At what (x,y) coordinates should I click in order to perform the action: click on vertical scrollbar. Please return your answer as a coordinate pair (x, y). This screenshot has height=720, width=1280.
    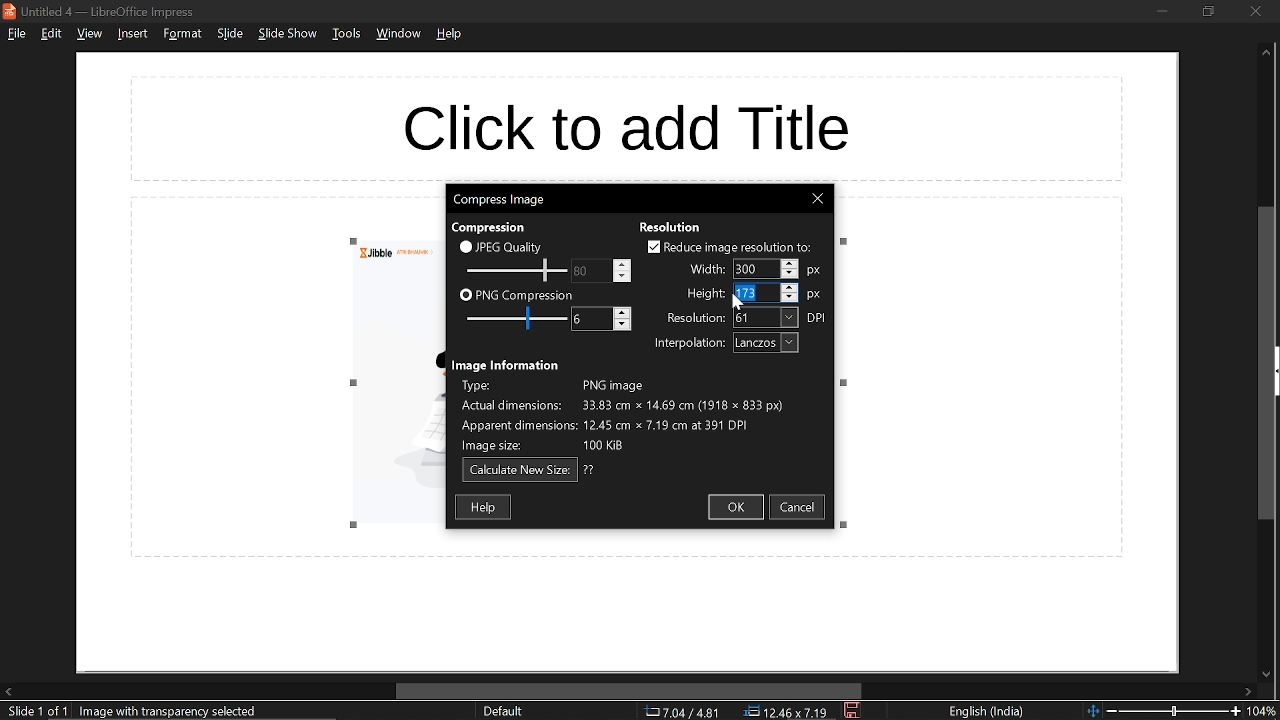
    Looking at the image, I should click on (1267, 363).